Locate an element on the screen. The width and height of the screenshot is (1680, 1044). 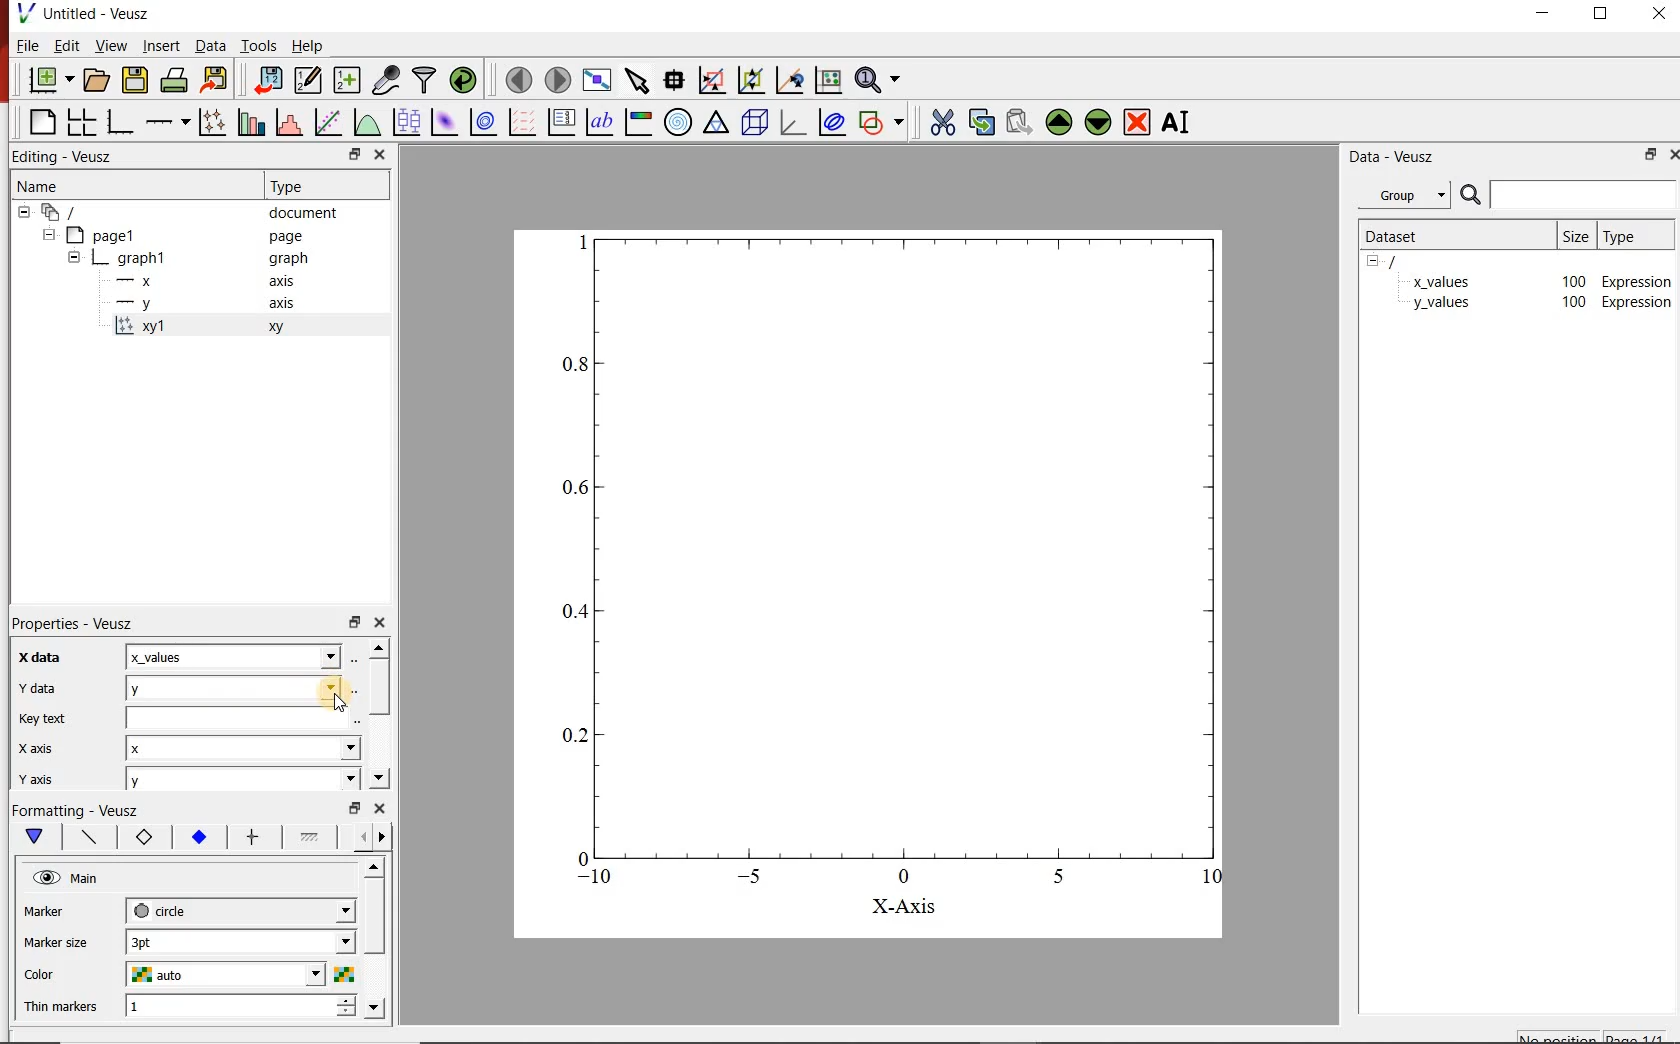
Untitled - Veusz is located at coordinates (97, 13).